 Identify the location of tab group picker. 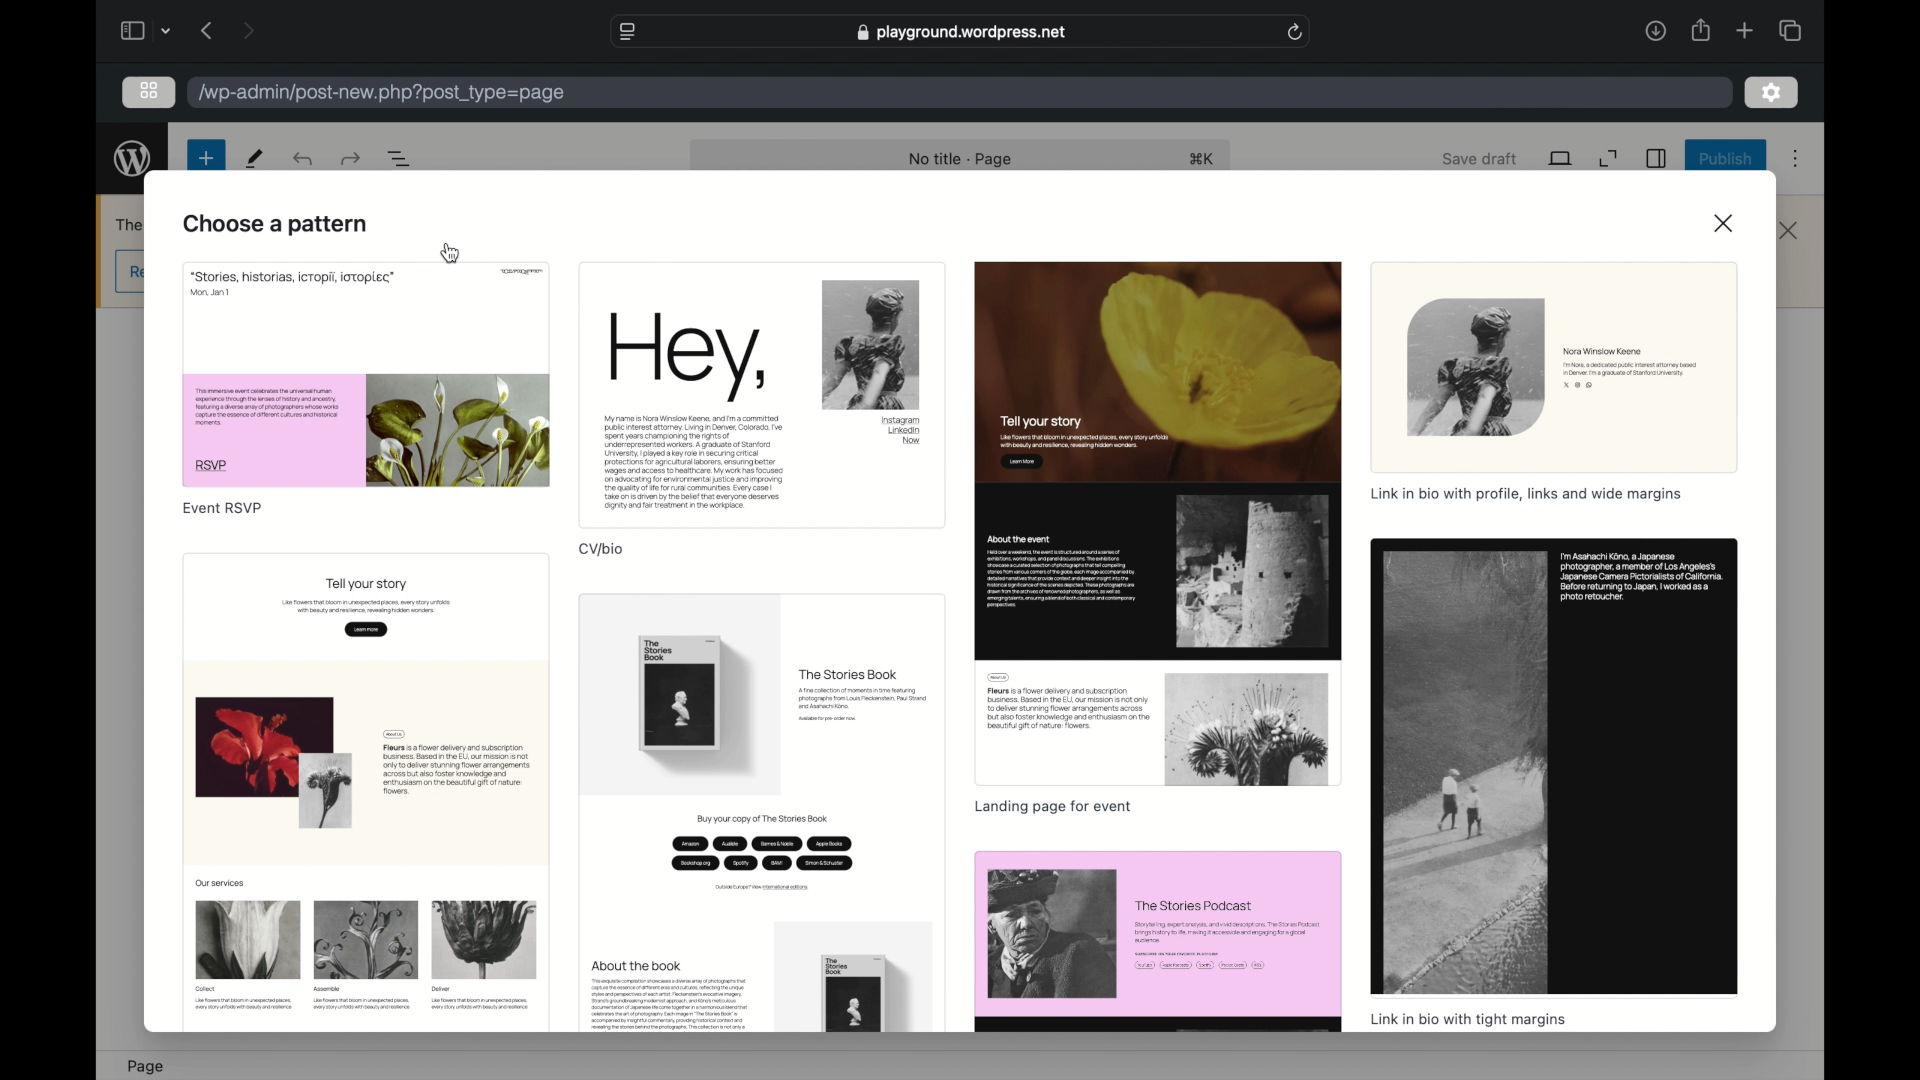
(1790, 30).